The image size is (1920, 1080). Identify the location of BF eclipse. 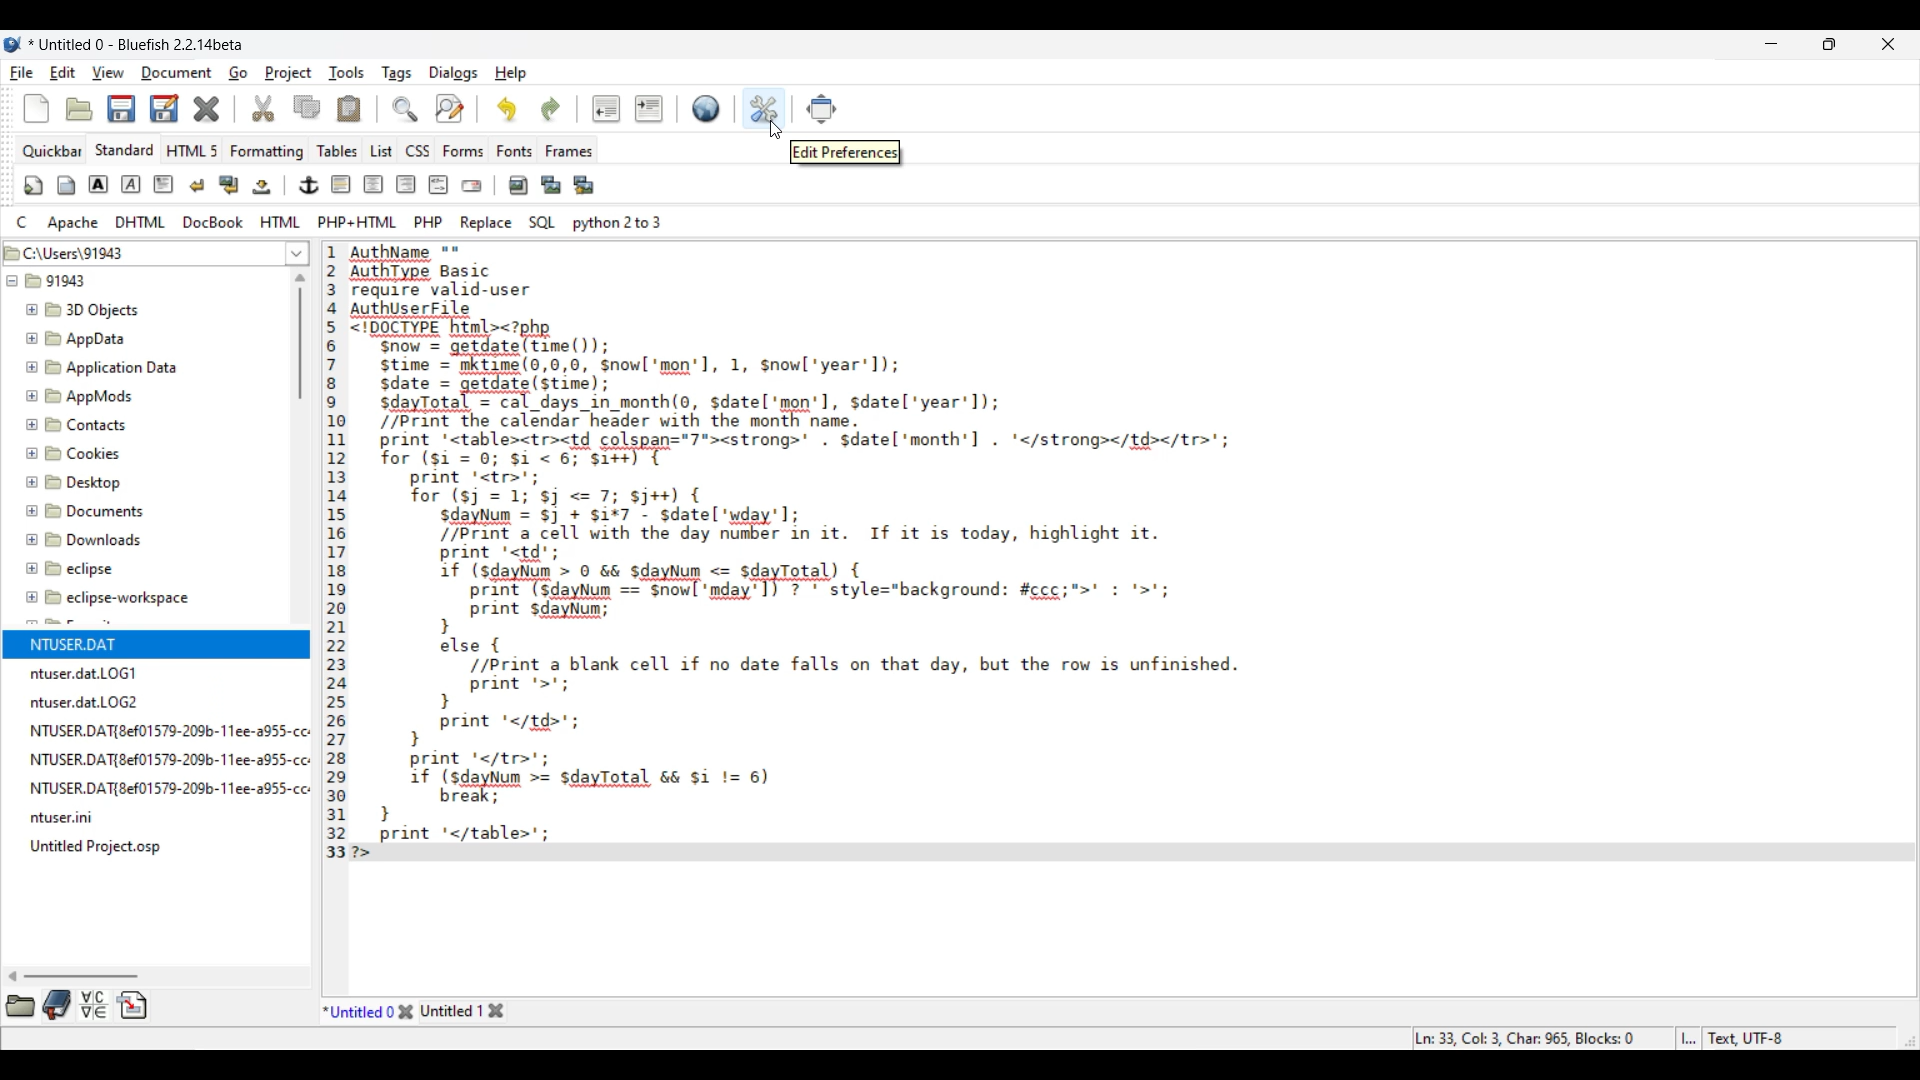
(95, 569).